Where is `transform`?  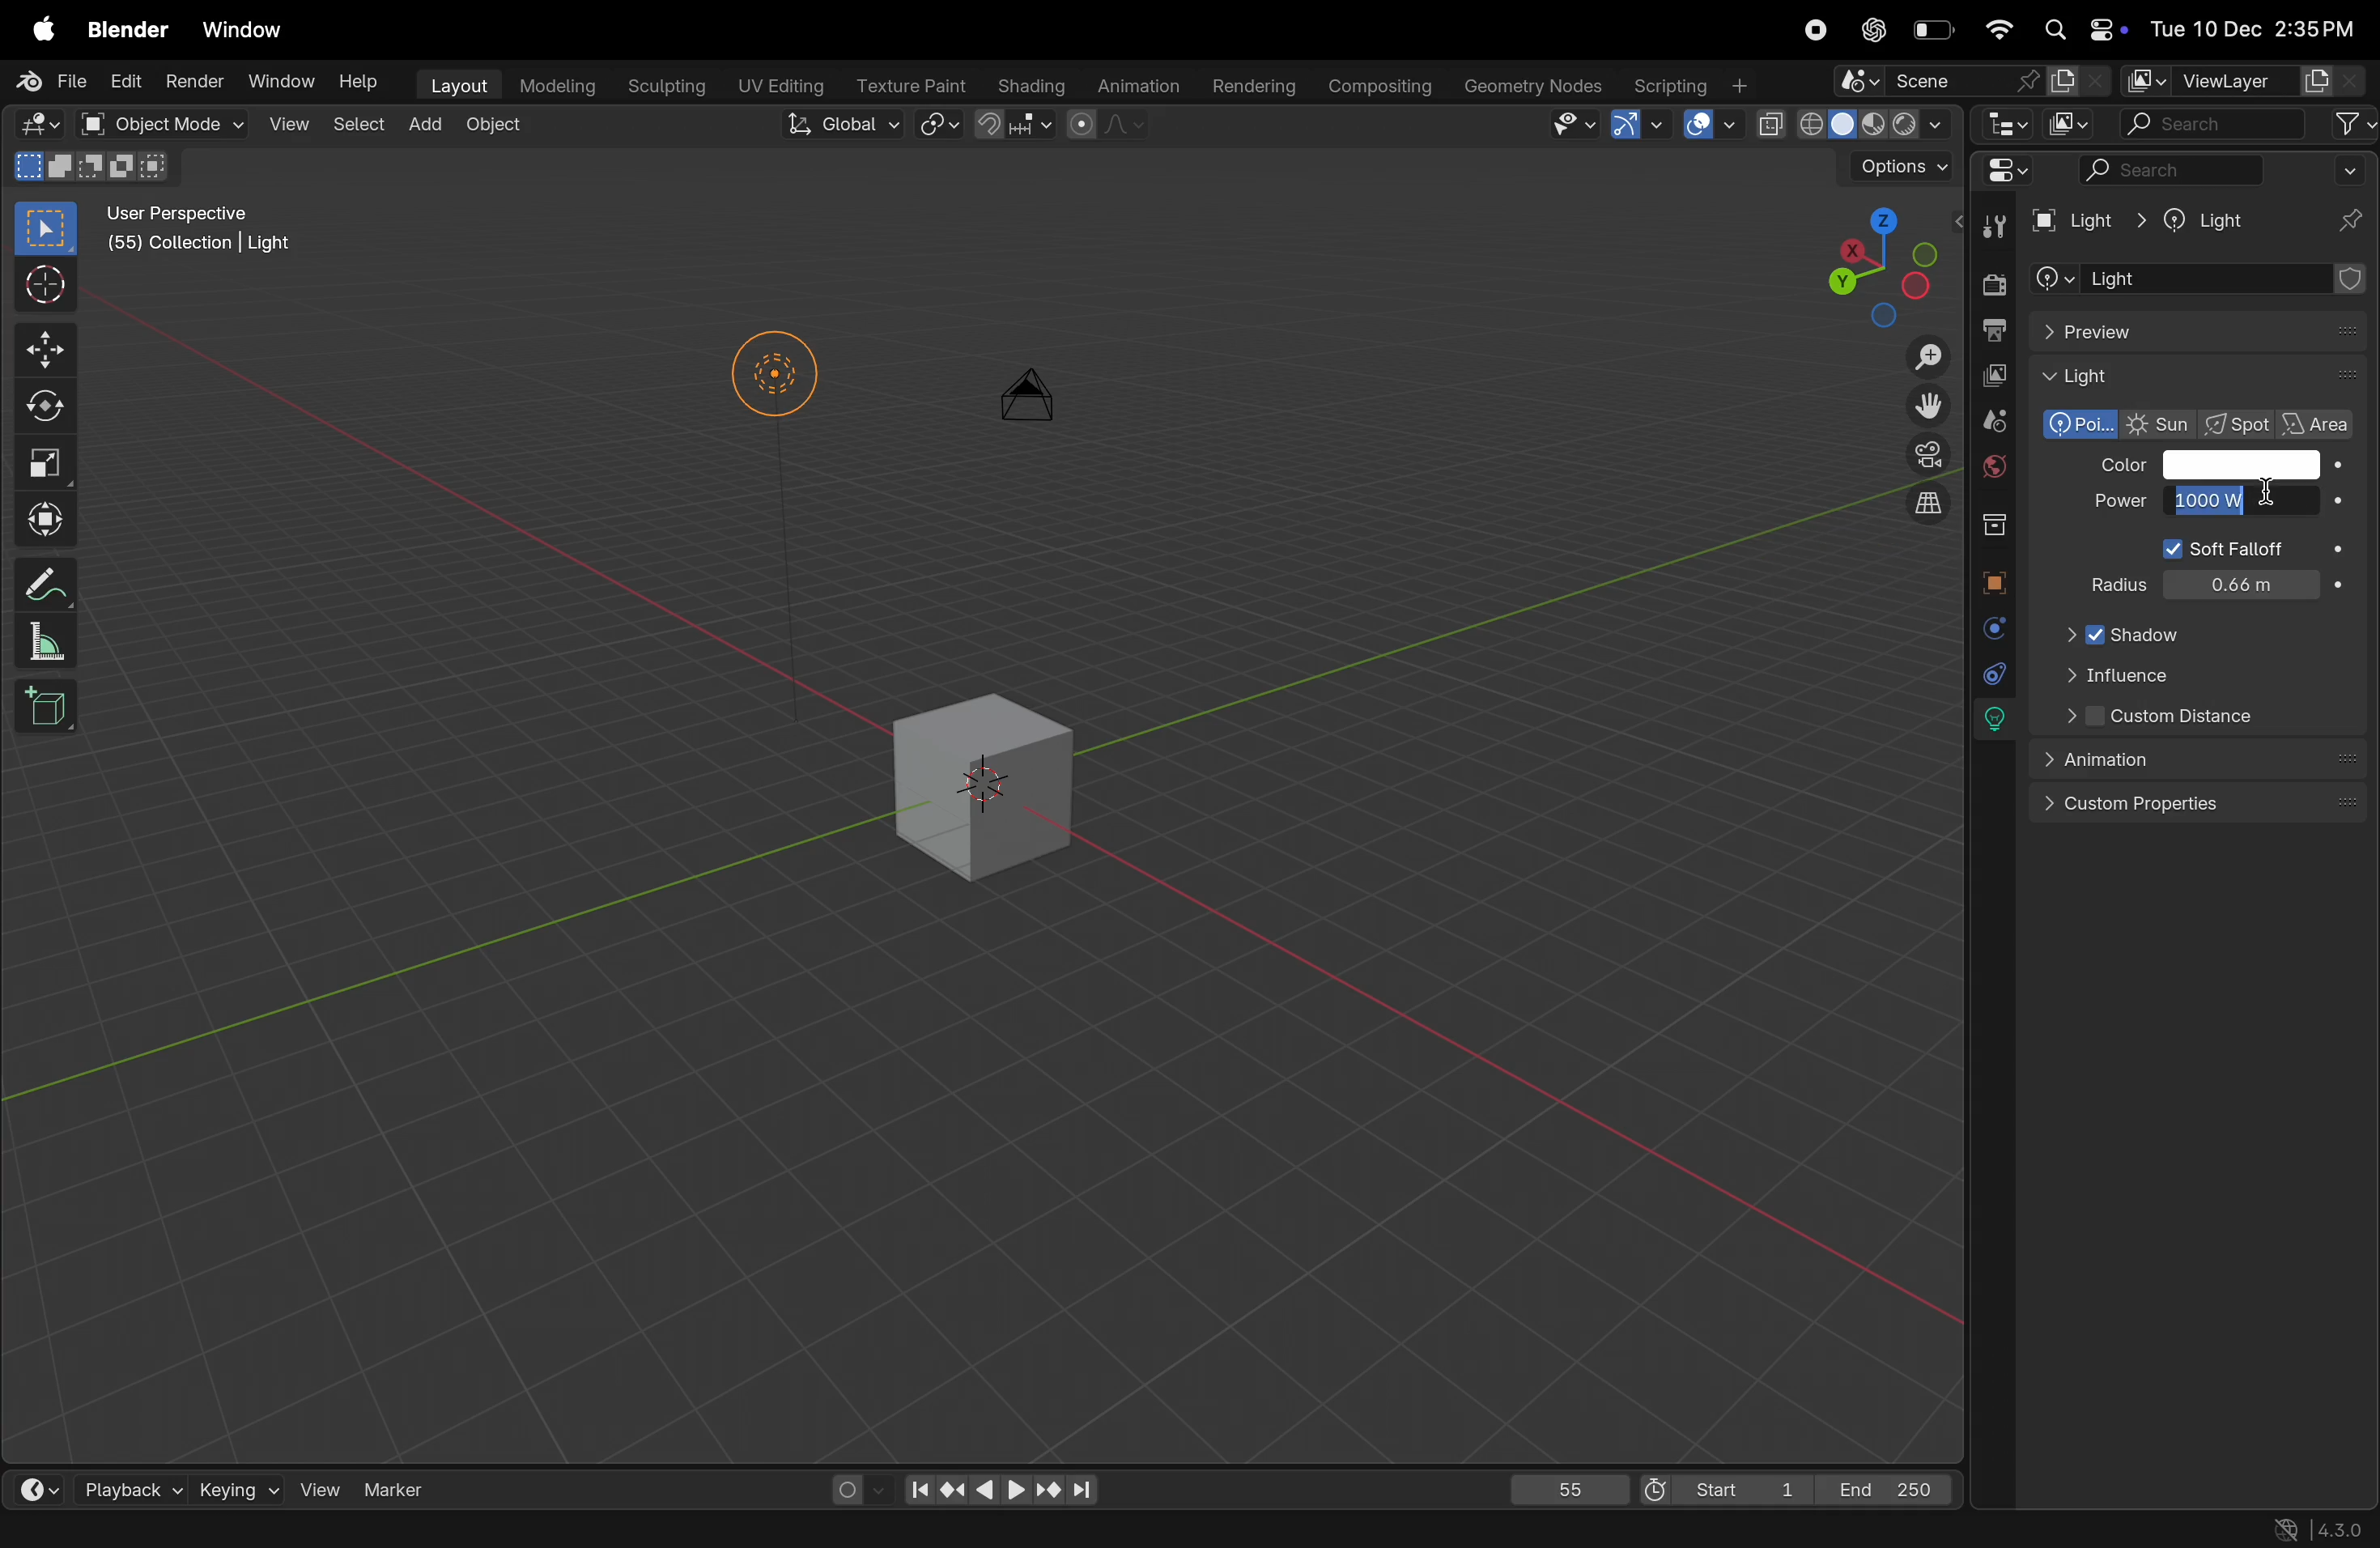
transform is located at coordinates (48, 524).